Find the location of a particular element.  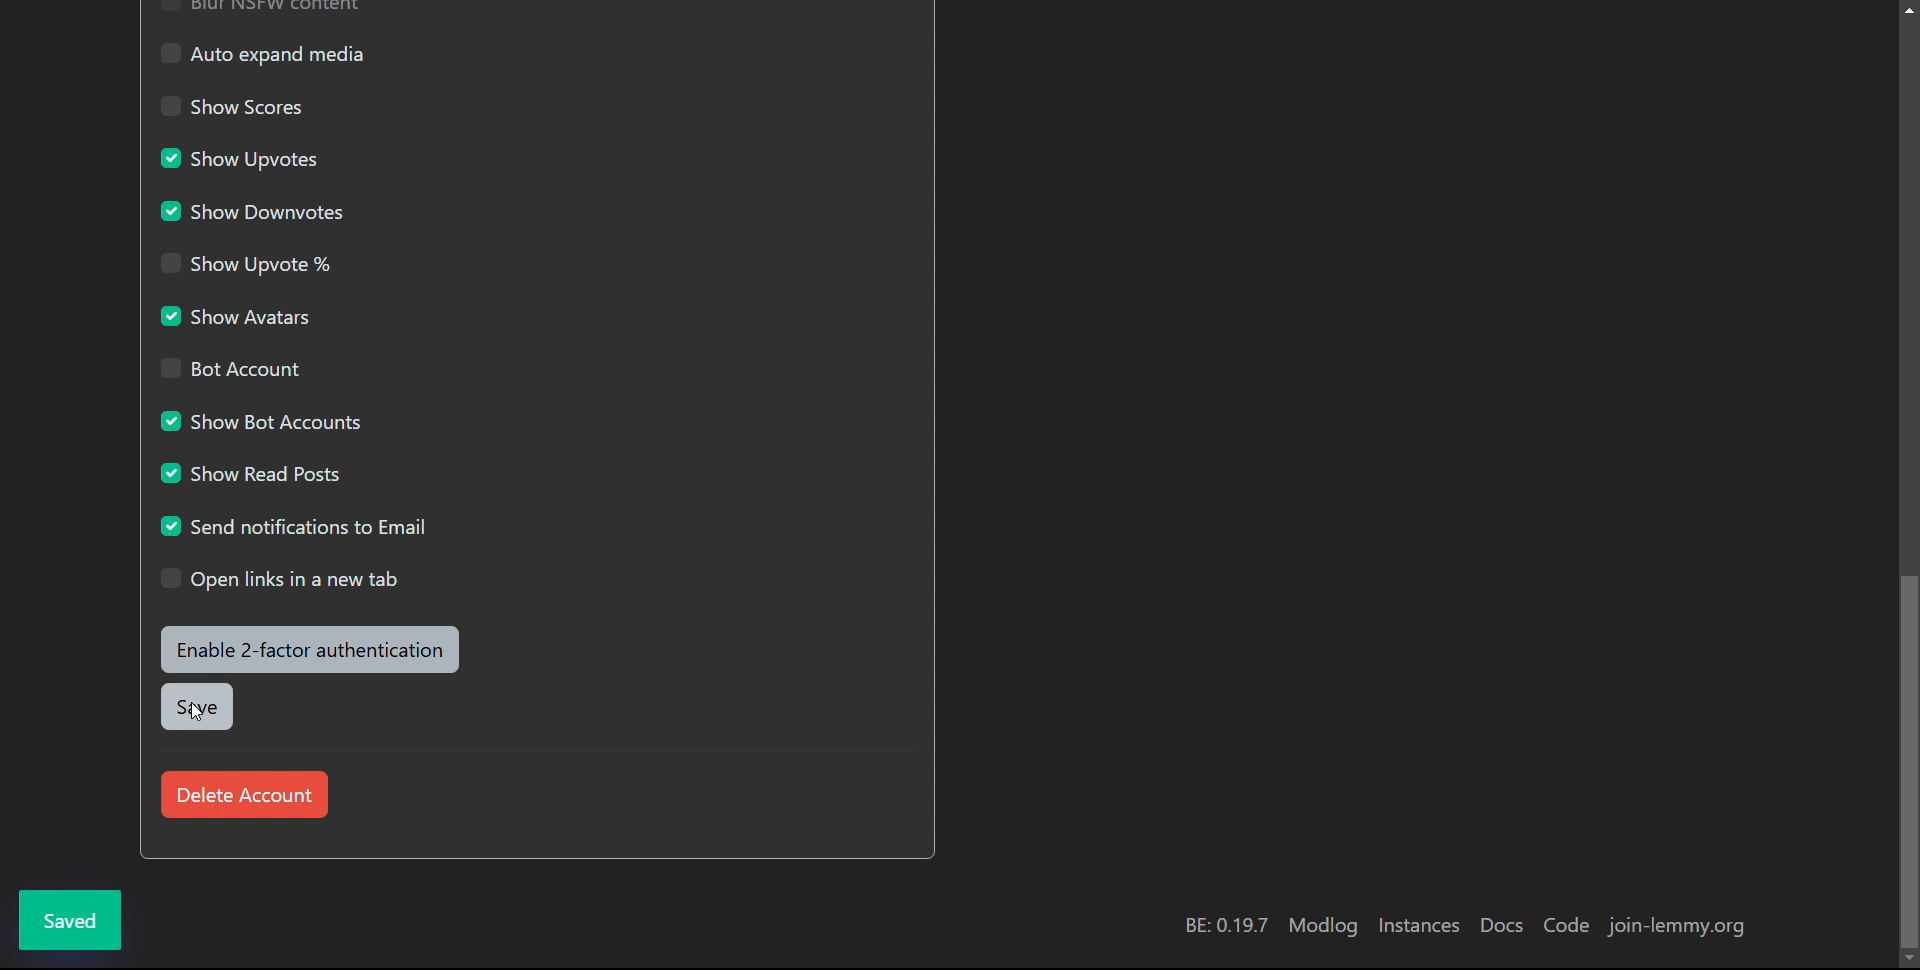

open links in a new tab is located at coordinates (281, 579).